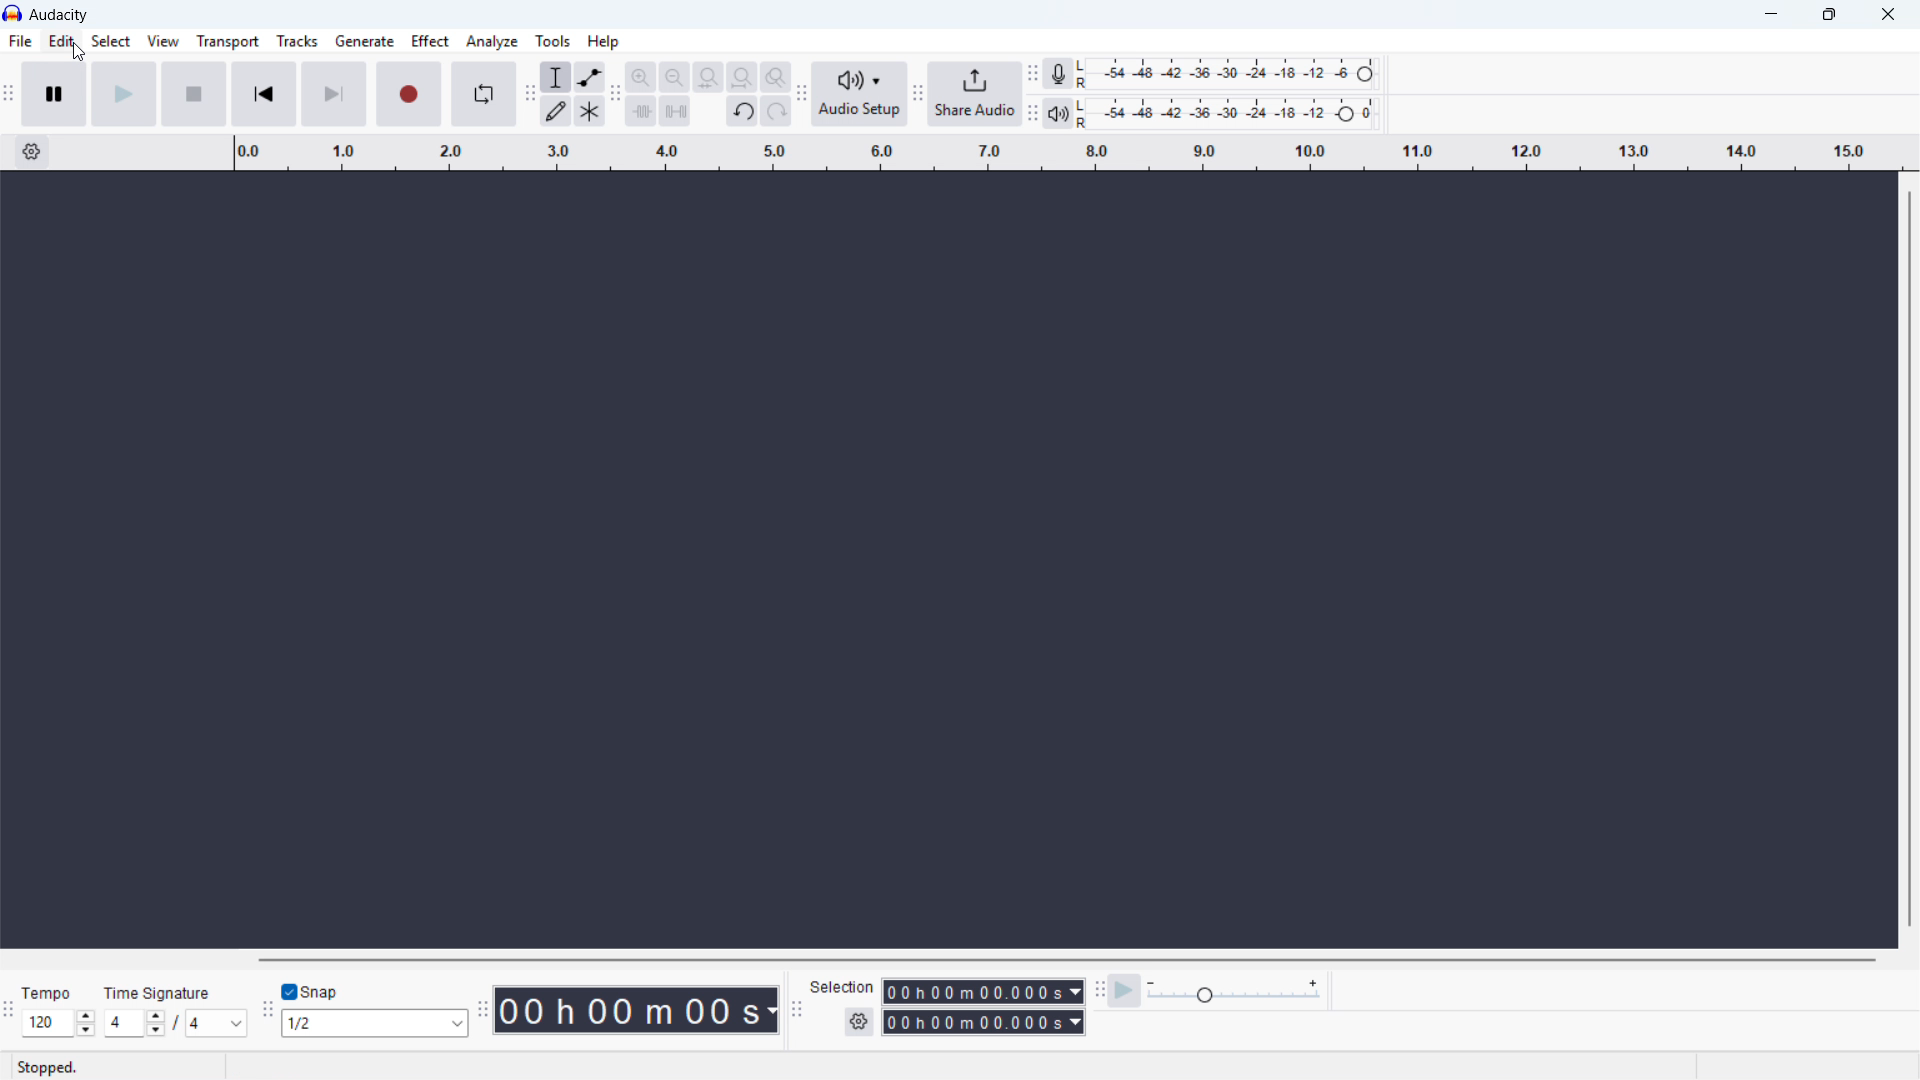 Image resolution: width=1920 pixels, height=1080 pixels. What do you see at coordinates (407, 93) in the screenshot?
I see `record` at bounding box center [407, 93].